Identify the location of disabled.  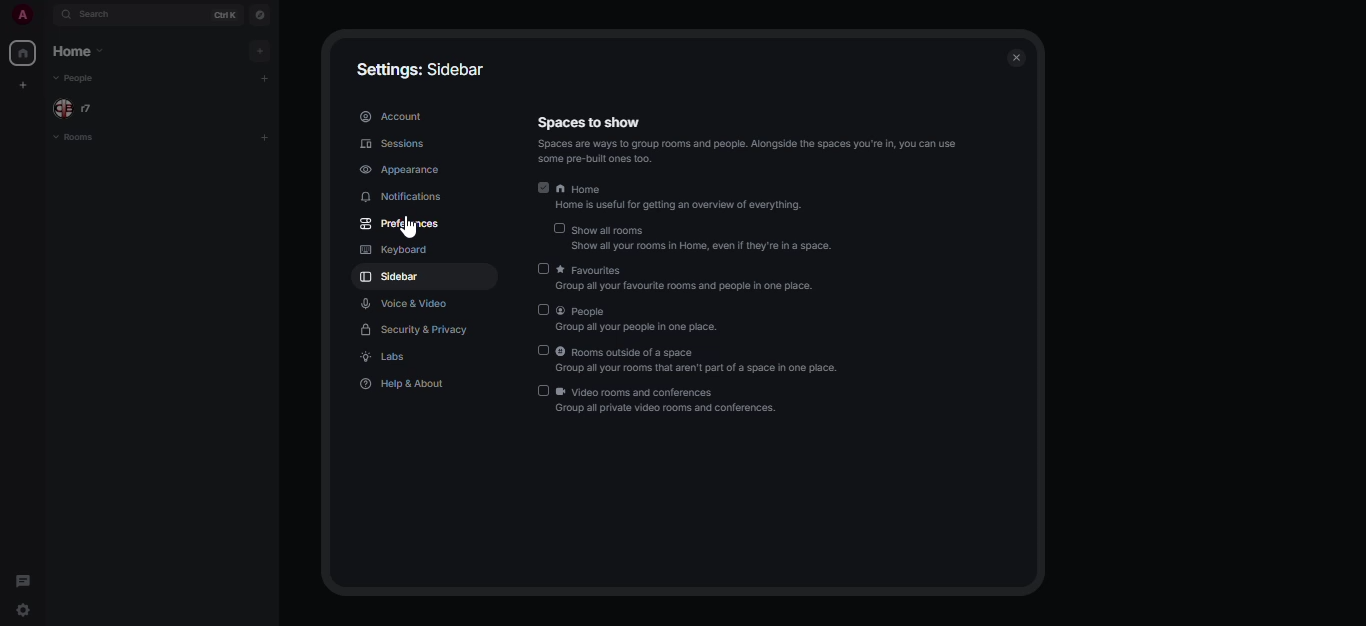
(543, 390).